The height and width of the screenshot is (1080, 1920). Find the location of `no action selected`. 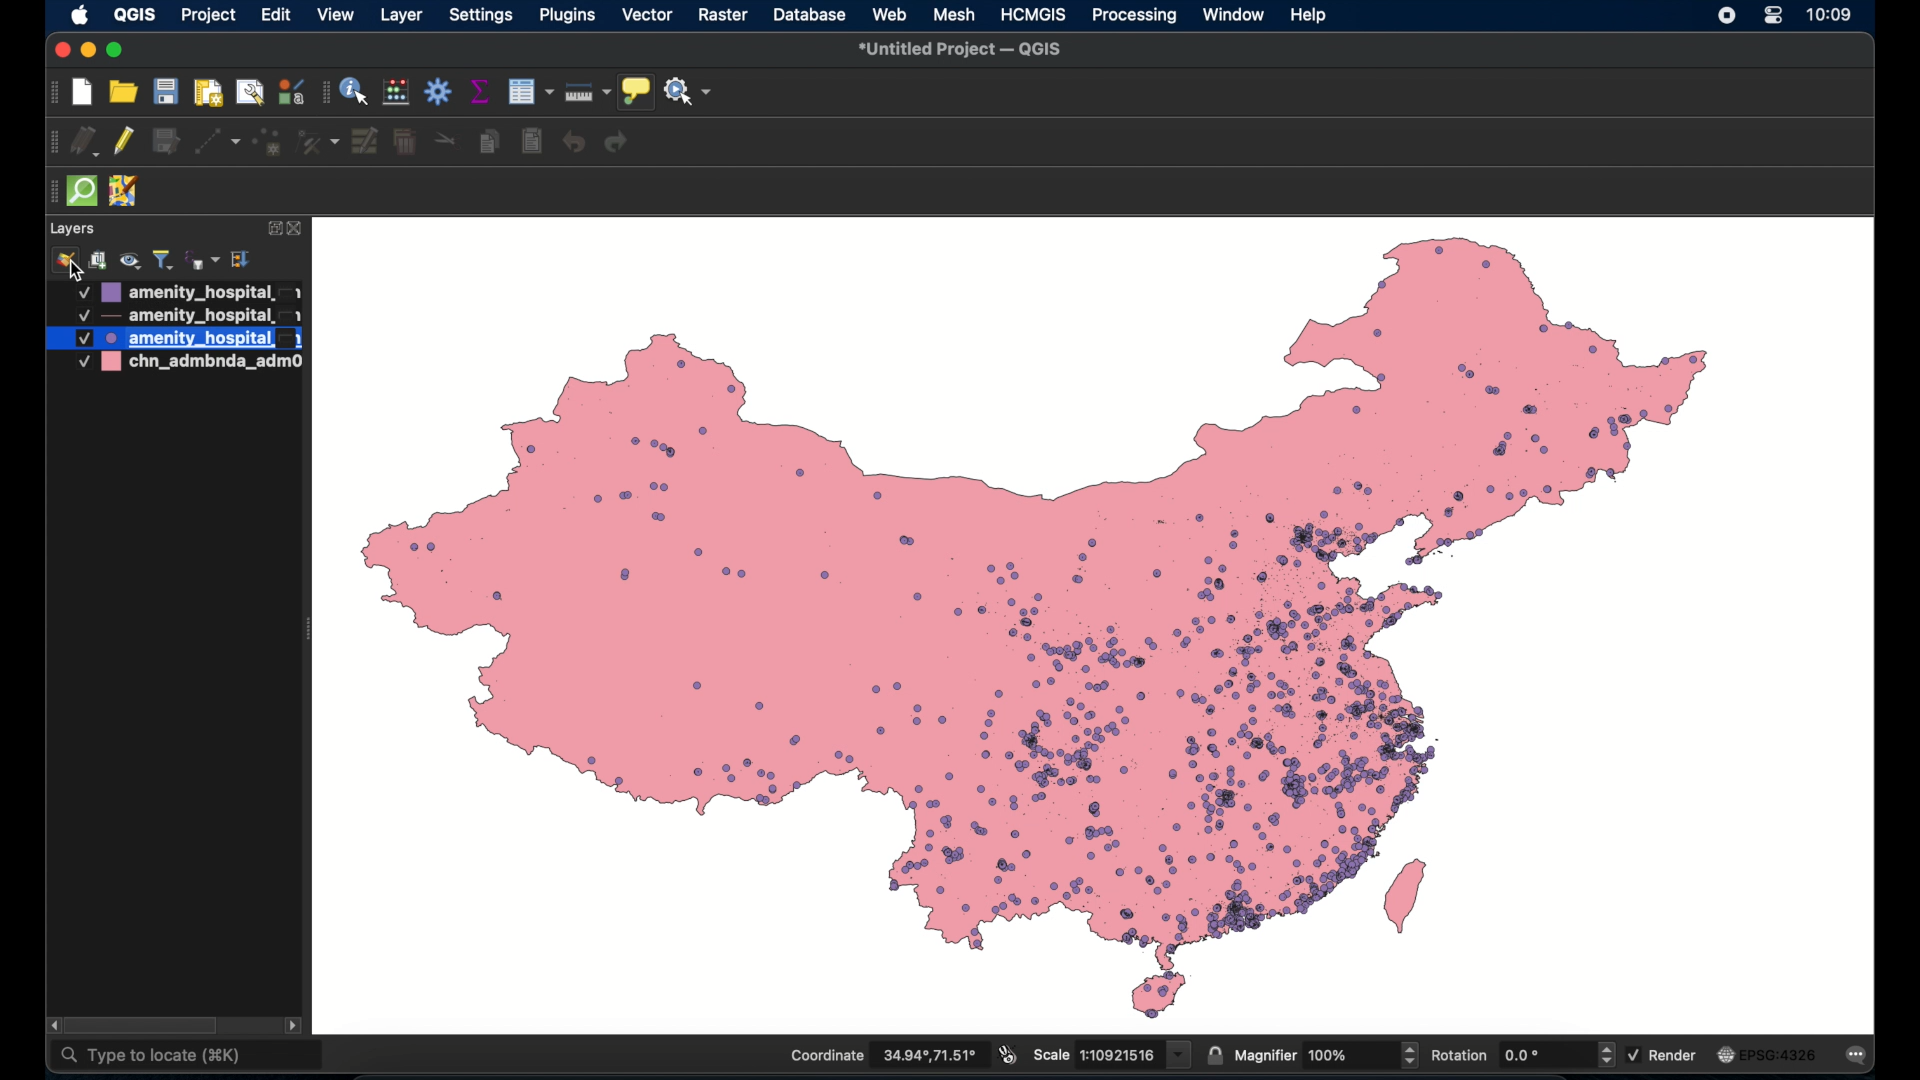

no action selected is located at coordinates (690, 92).